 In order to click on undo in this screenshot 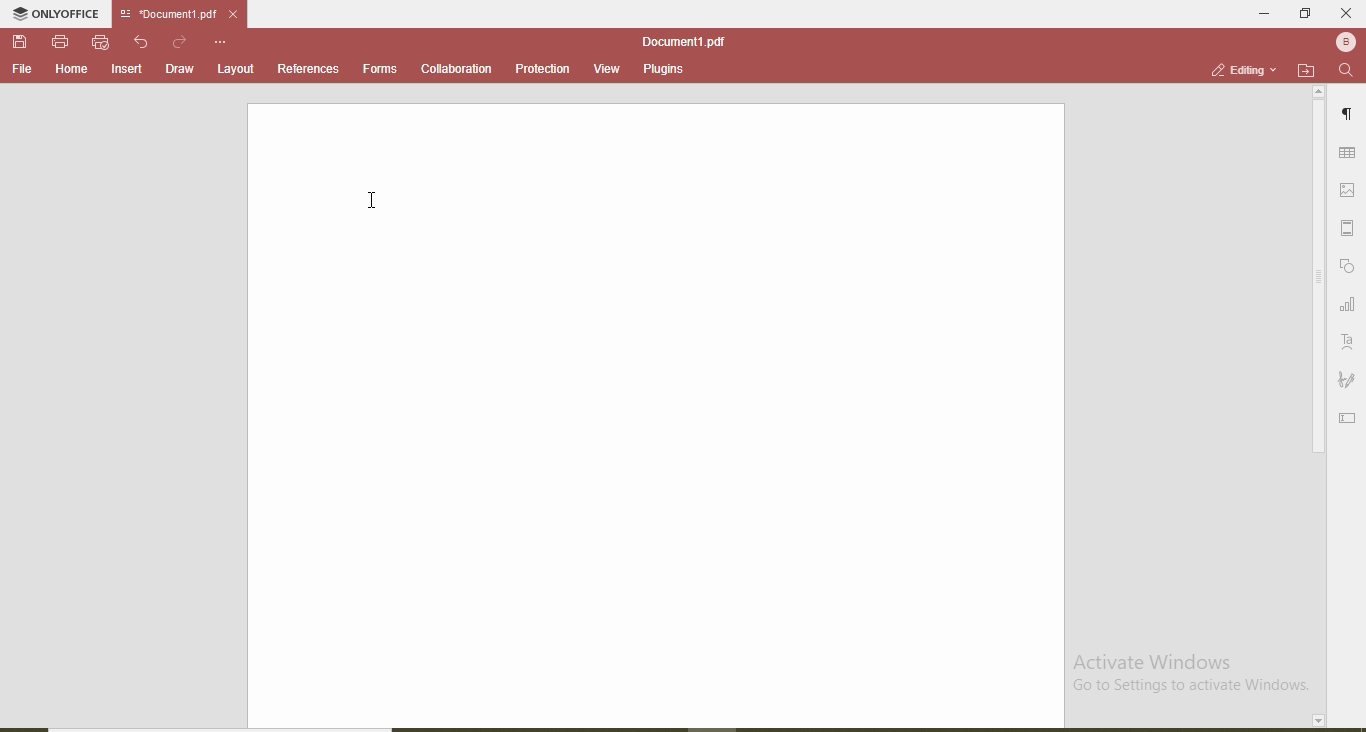, I will do `click(144, 42)`.